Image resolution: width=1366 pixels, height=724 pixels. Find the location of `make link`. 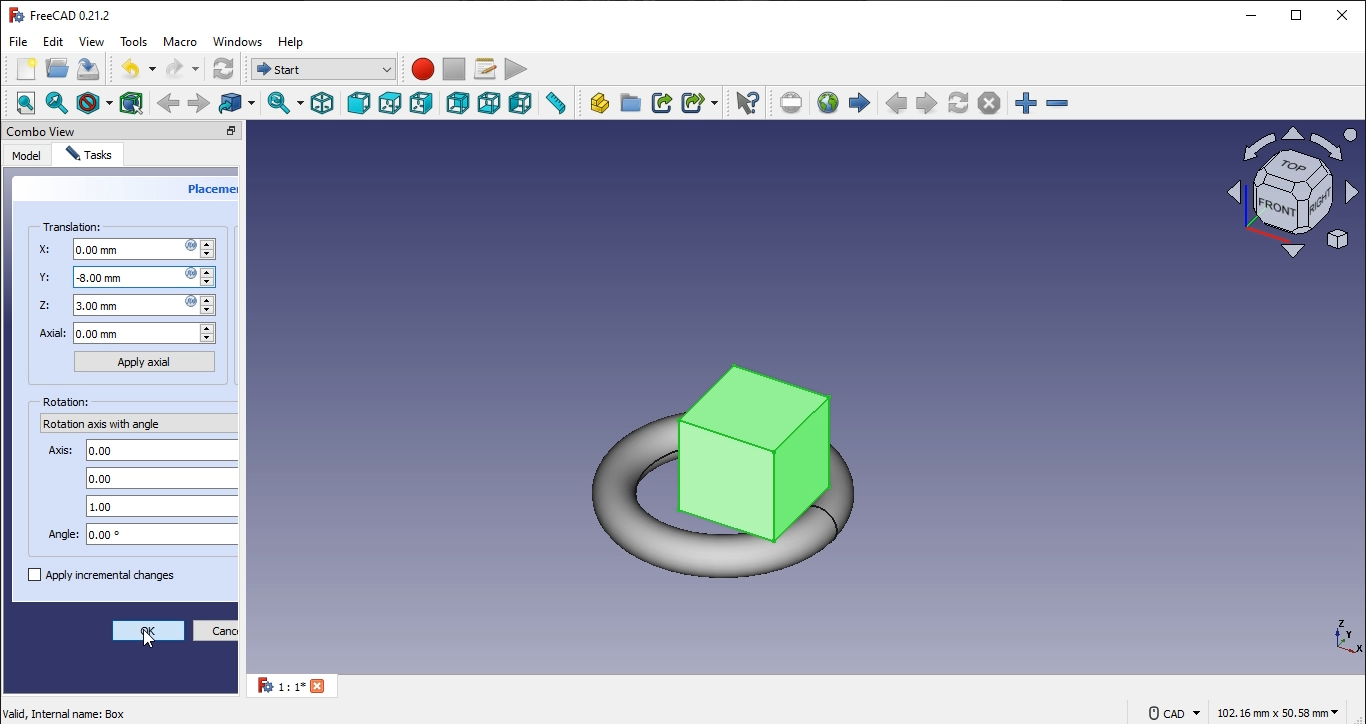

make link is located at coordinates (661, 102).